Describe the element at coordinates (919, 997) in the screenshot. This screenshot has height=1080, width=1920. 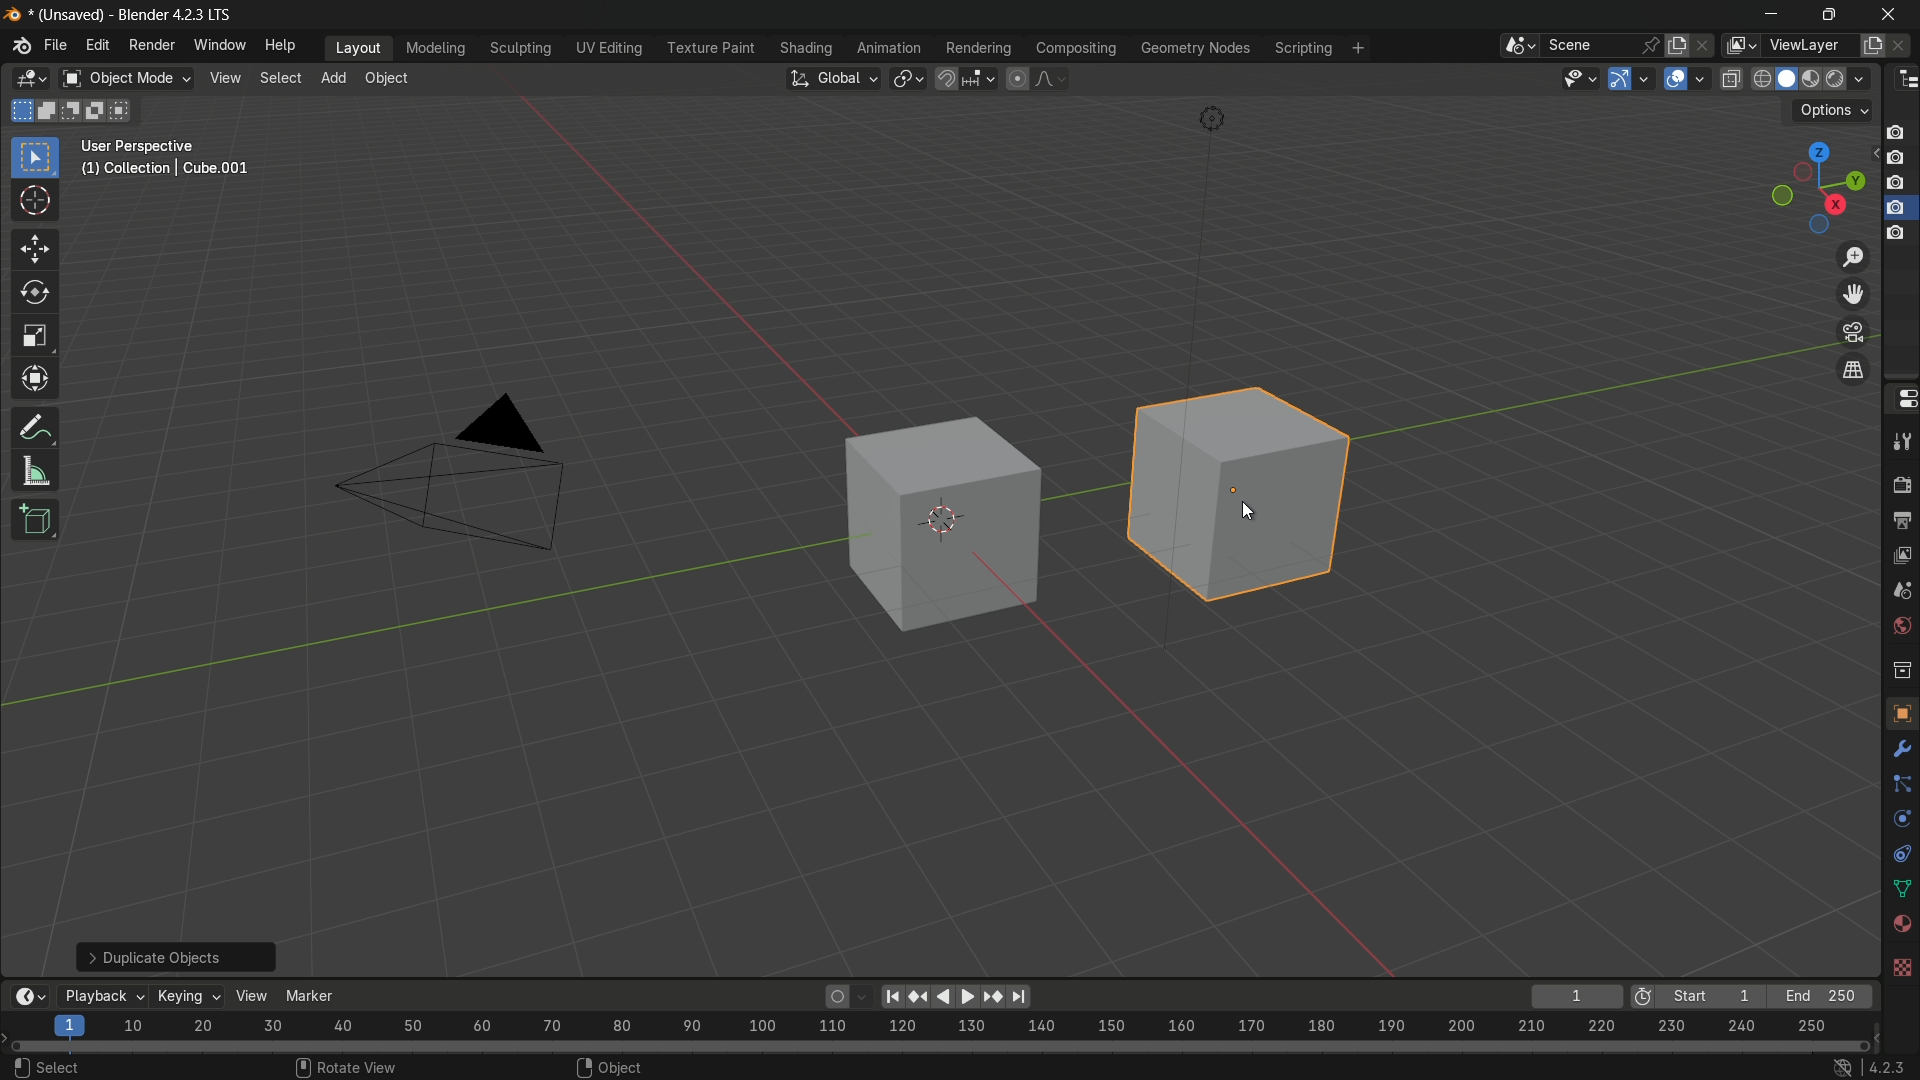
I see `Play before` at that location.